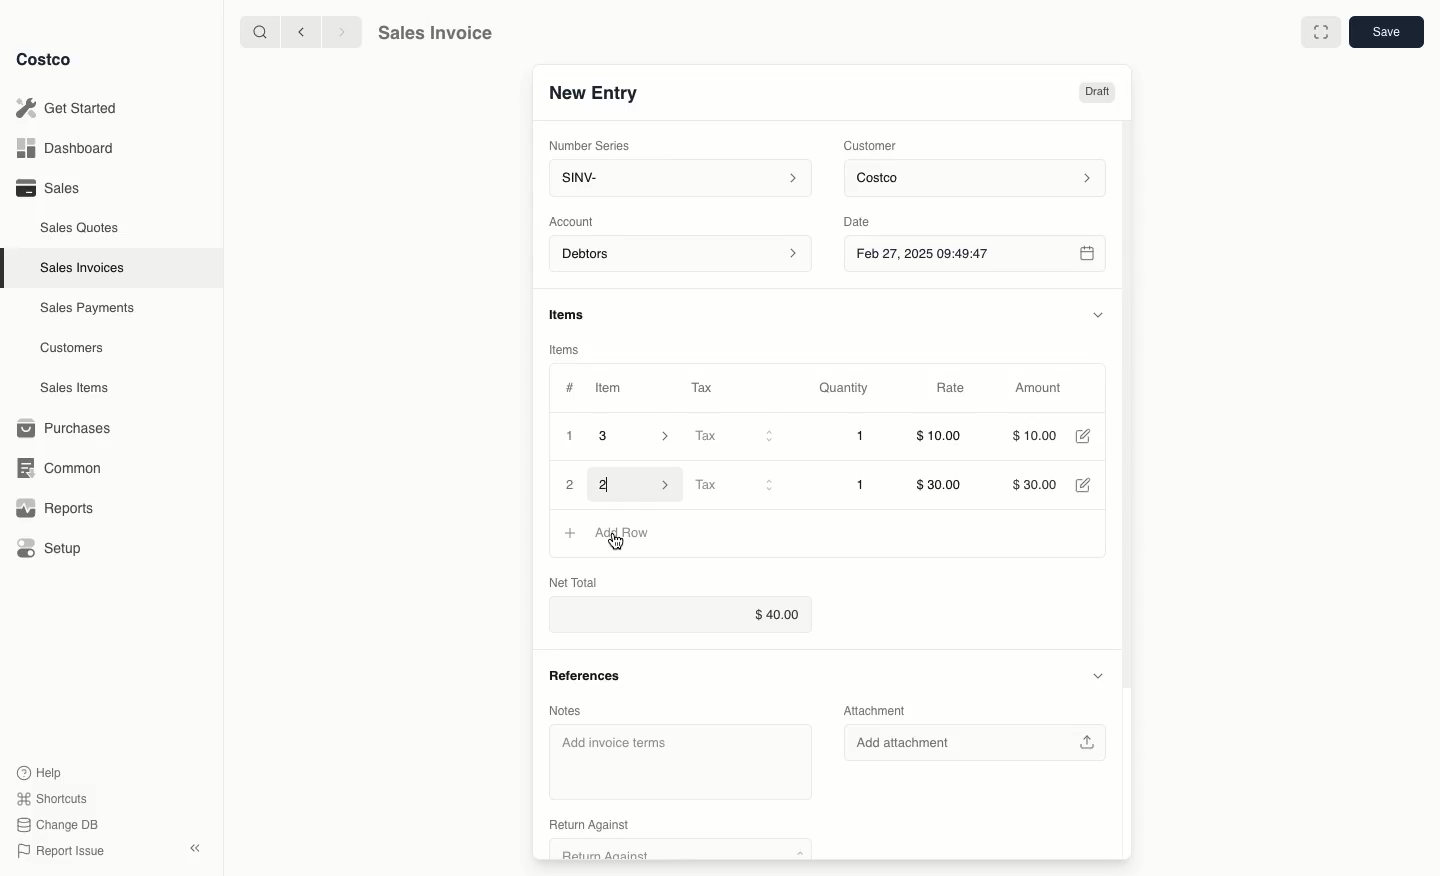 This screenshot has width=1440, height=876. Describe the element at coordinates (707, 387) in the screenshot. I see `Tax` at that location.